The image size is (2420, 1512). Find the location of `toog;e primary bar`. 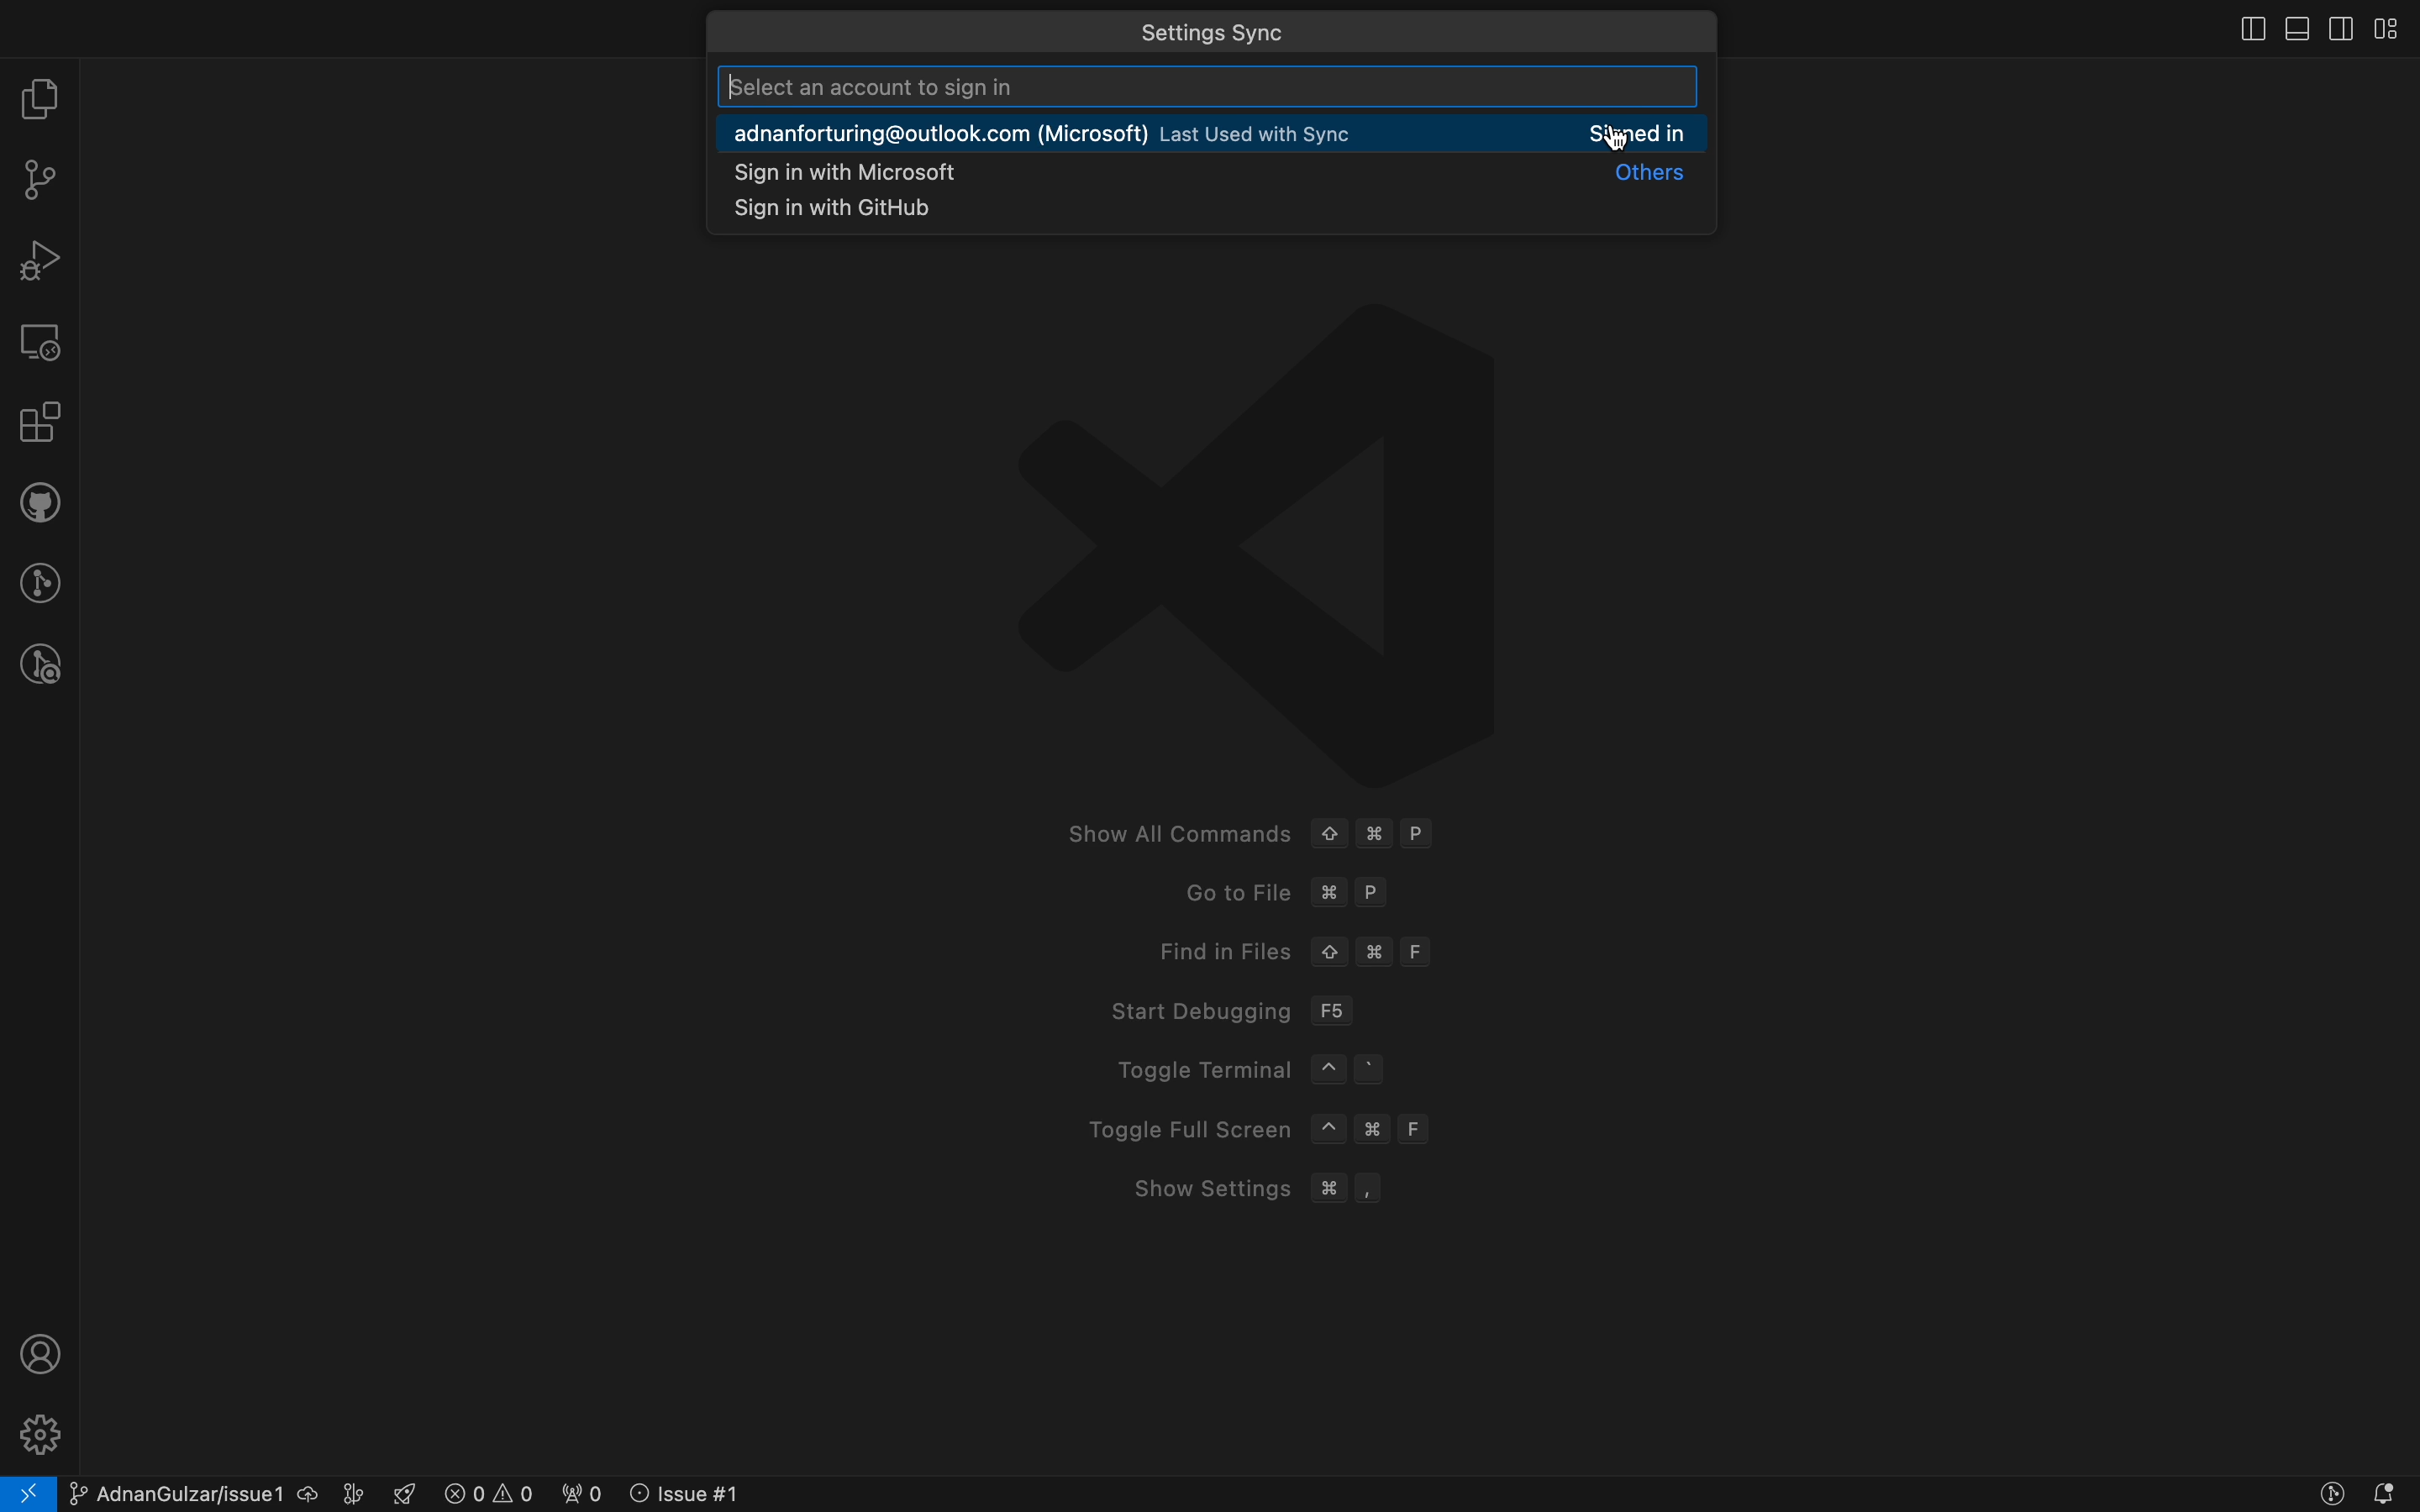

toog;e primary bar is located at coordinates (2293, 29).